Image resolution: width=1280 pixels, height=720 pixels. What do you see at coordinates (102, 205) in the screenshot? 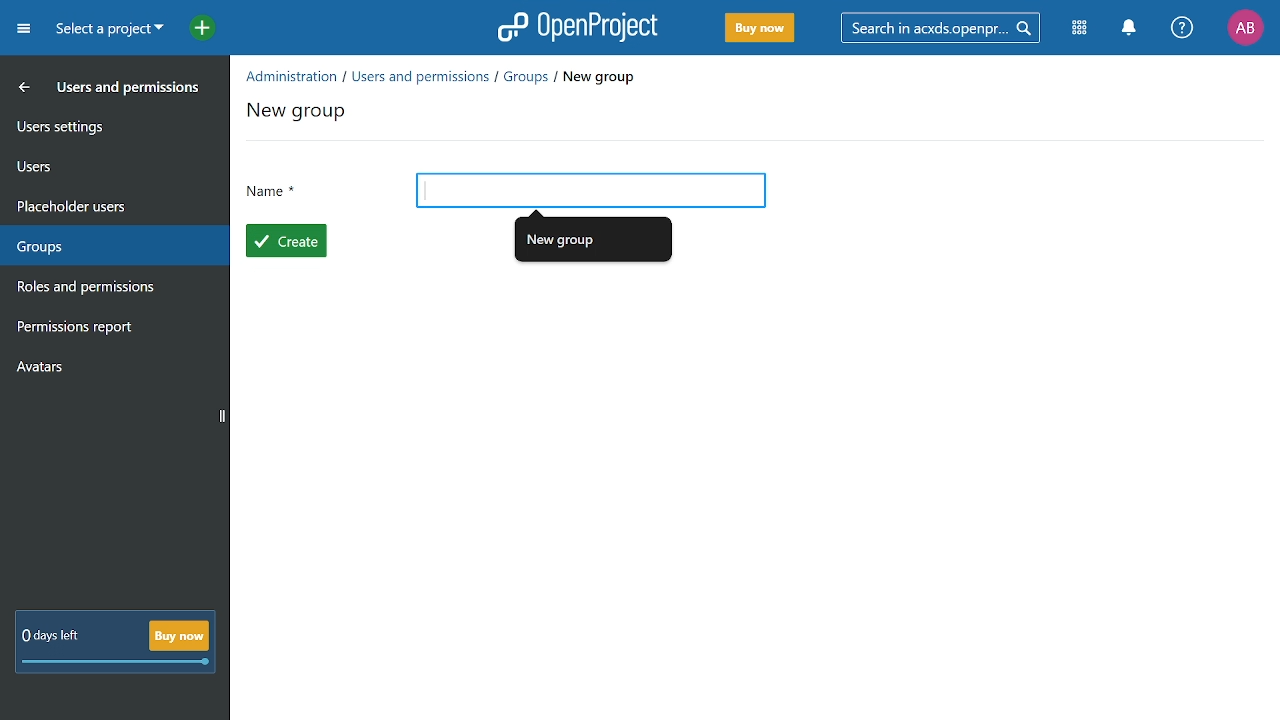
I see `placeholder users` at bounding box center [102, 205].